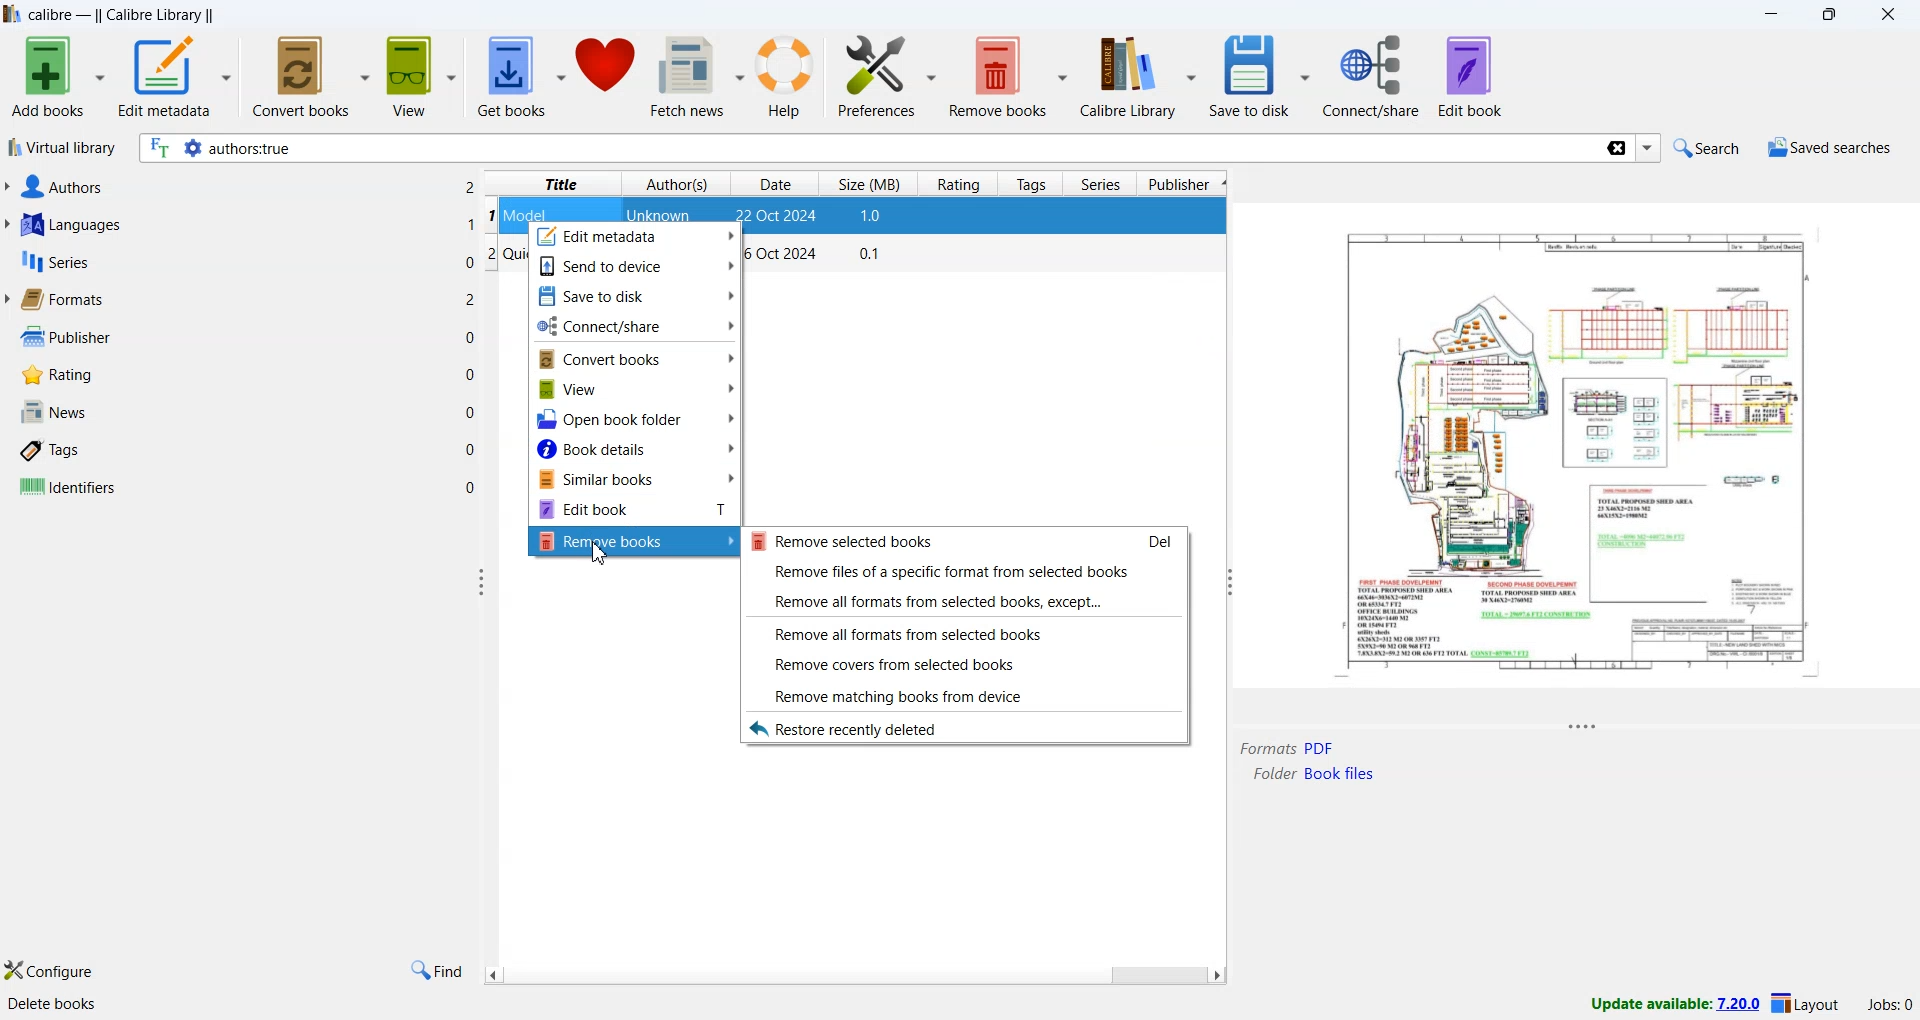  I want to click on connect/share, so click(1375, 76).